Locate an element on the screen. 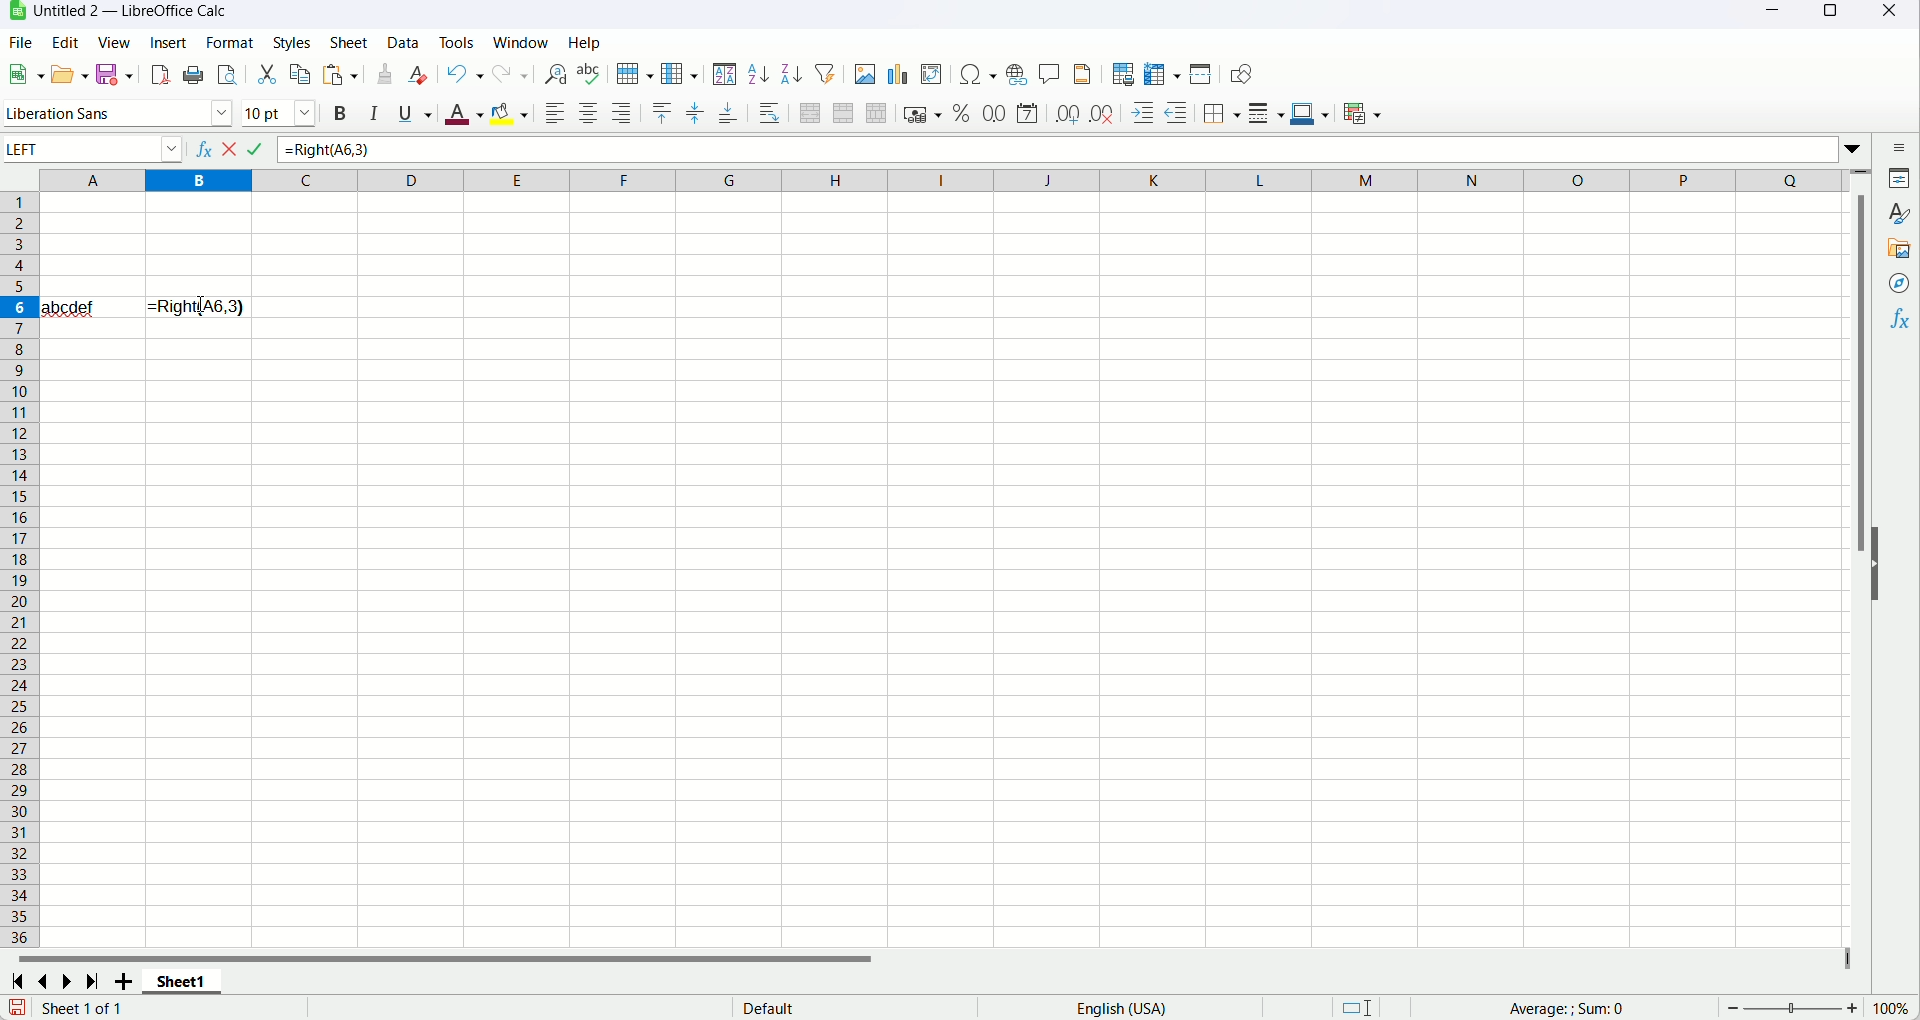 This screenshot has height=1020, width=1920. =Right(A6,3) is located at coordinates (1072, 148).